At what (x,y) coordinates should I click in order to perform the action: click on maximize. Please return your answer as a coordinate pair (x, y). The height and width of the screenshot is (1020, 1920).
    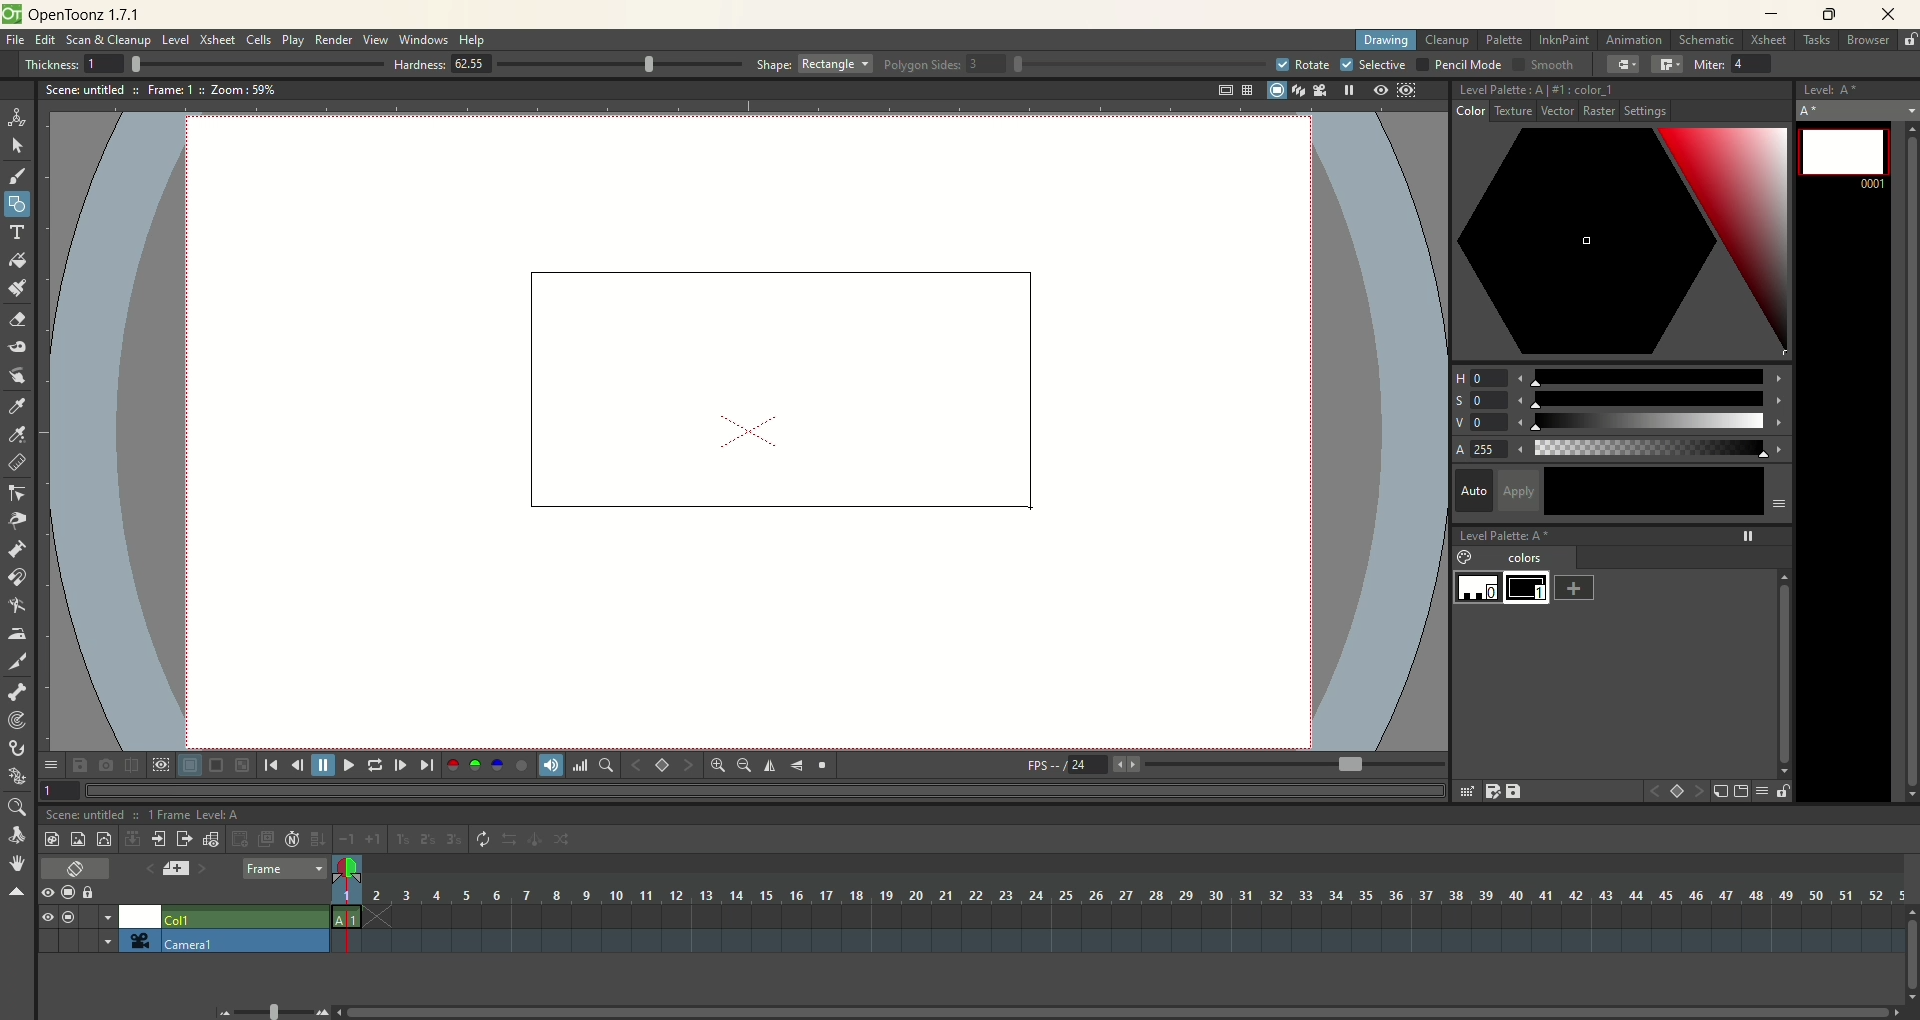
    Looking at the image, I should click on (1830, 16).